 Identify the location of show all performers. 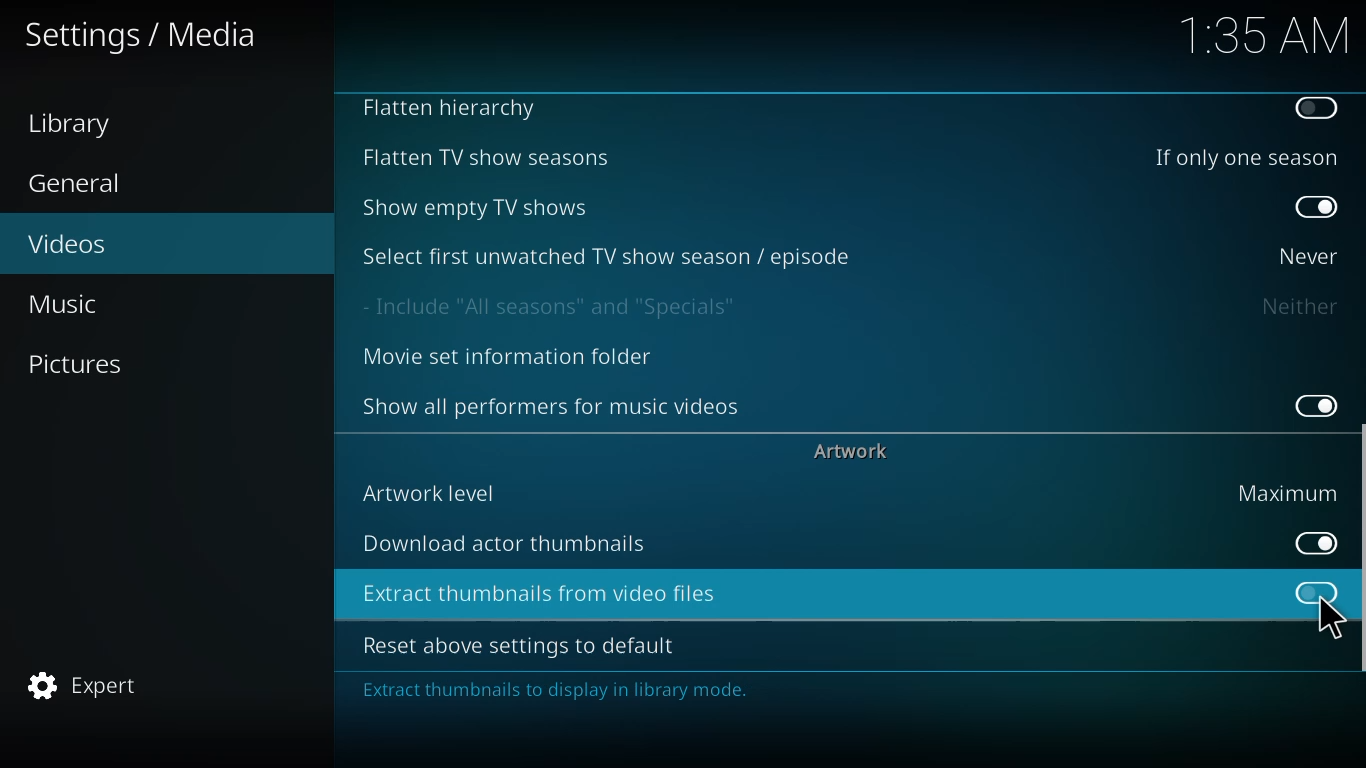
(553, 405).